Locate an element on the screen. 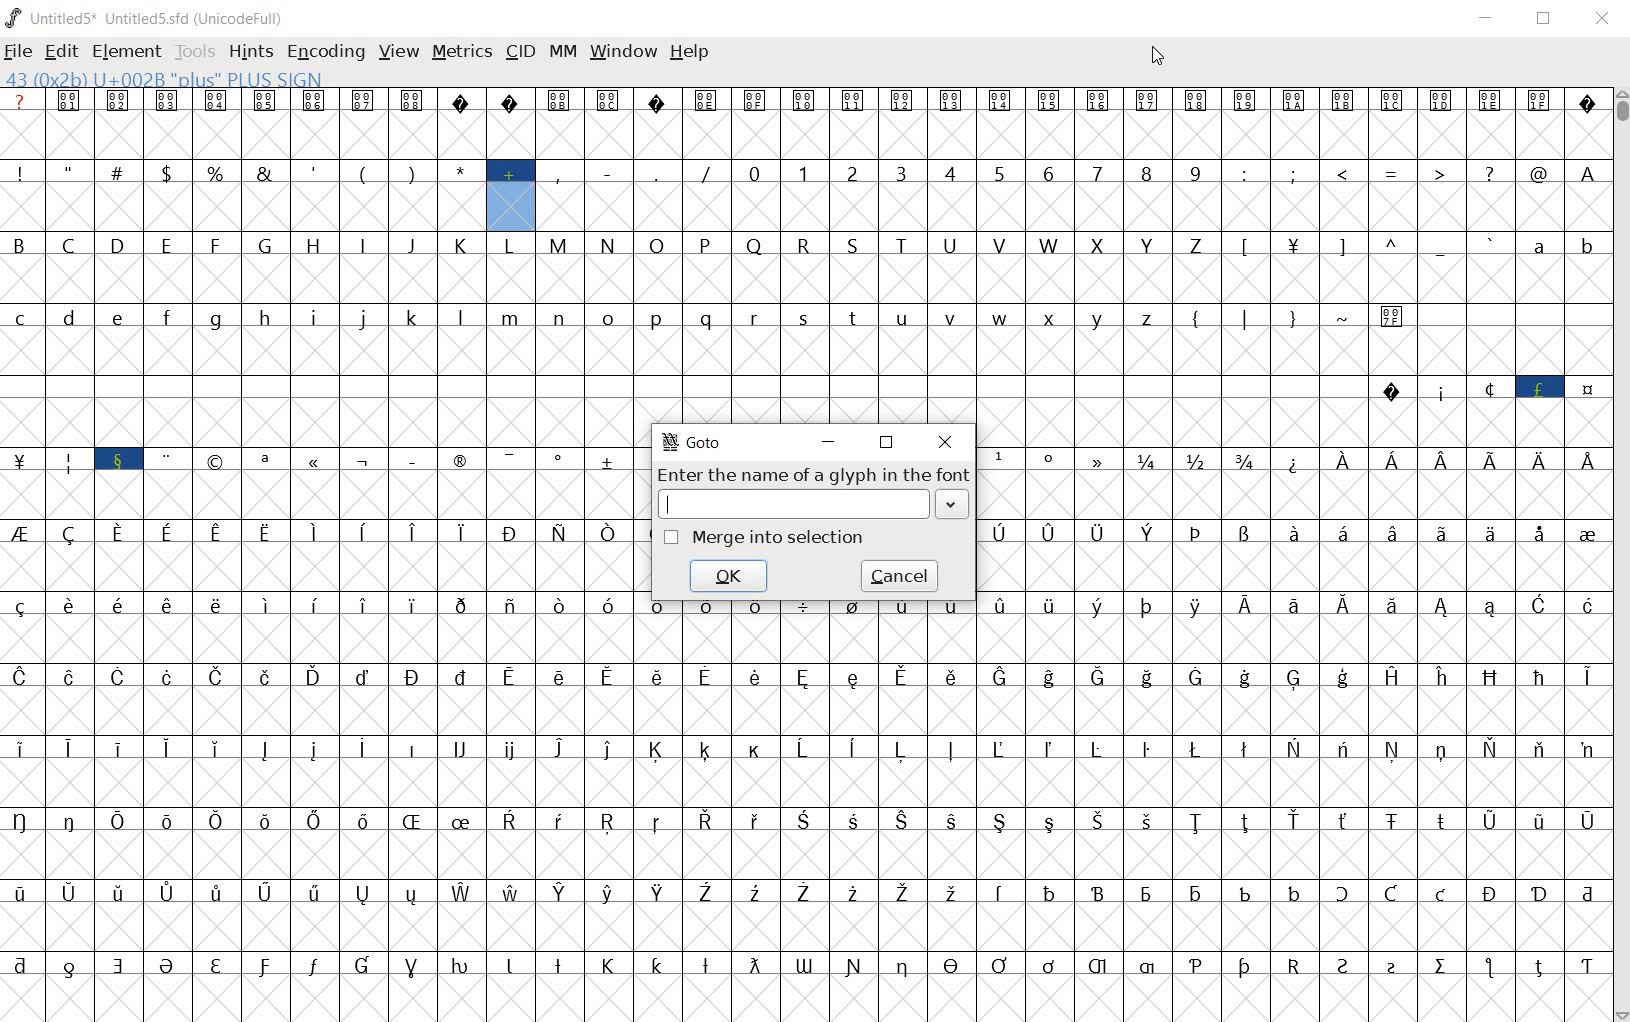 The height and width of the screenshot is (1022, 1630). edit is located at coordinates (61, 51).